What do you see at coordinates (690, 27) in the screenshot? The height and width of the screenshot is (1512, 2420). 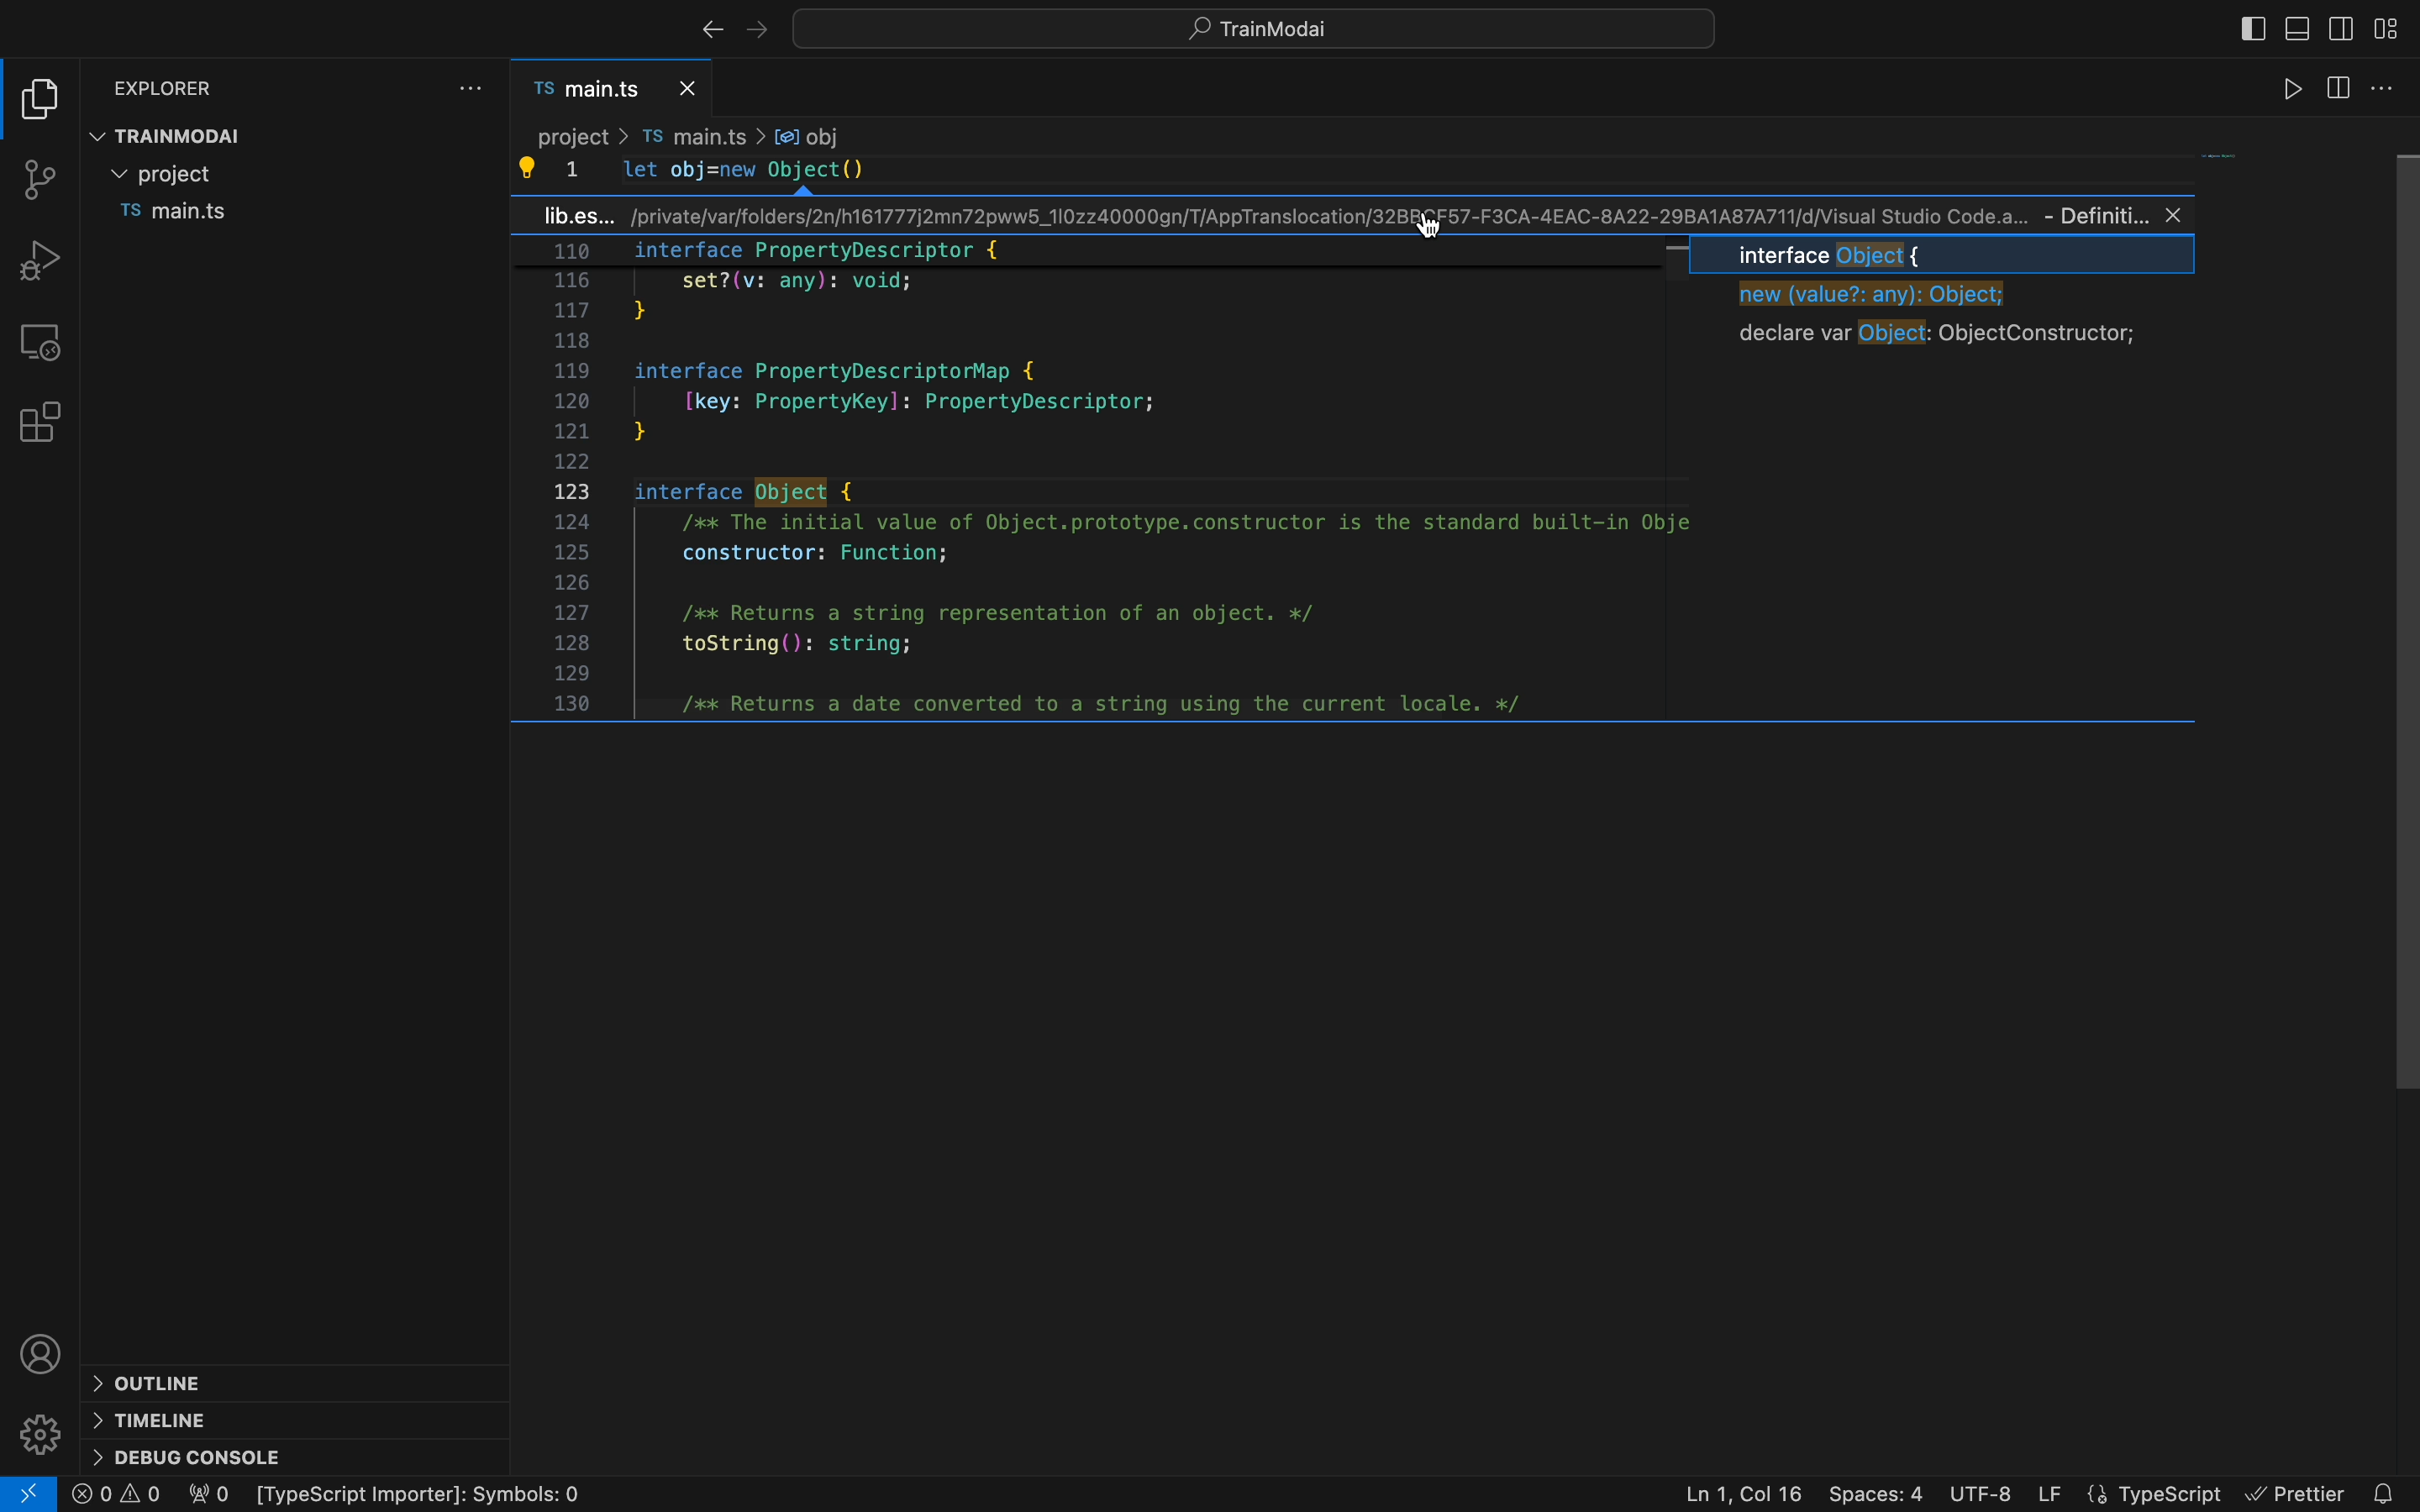 I see `right arrow` at bounding box center [690, 27].